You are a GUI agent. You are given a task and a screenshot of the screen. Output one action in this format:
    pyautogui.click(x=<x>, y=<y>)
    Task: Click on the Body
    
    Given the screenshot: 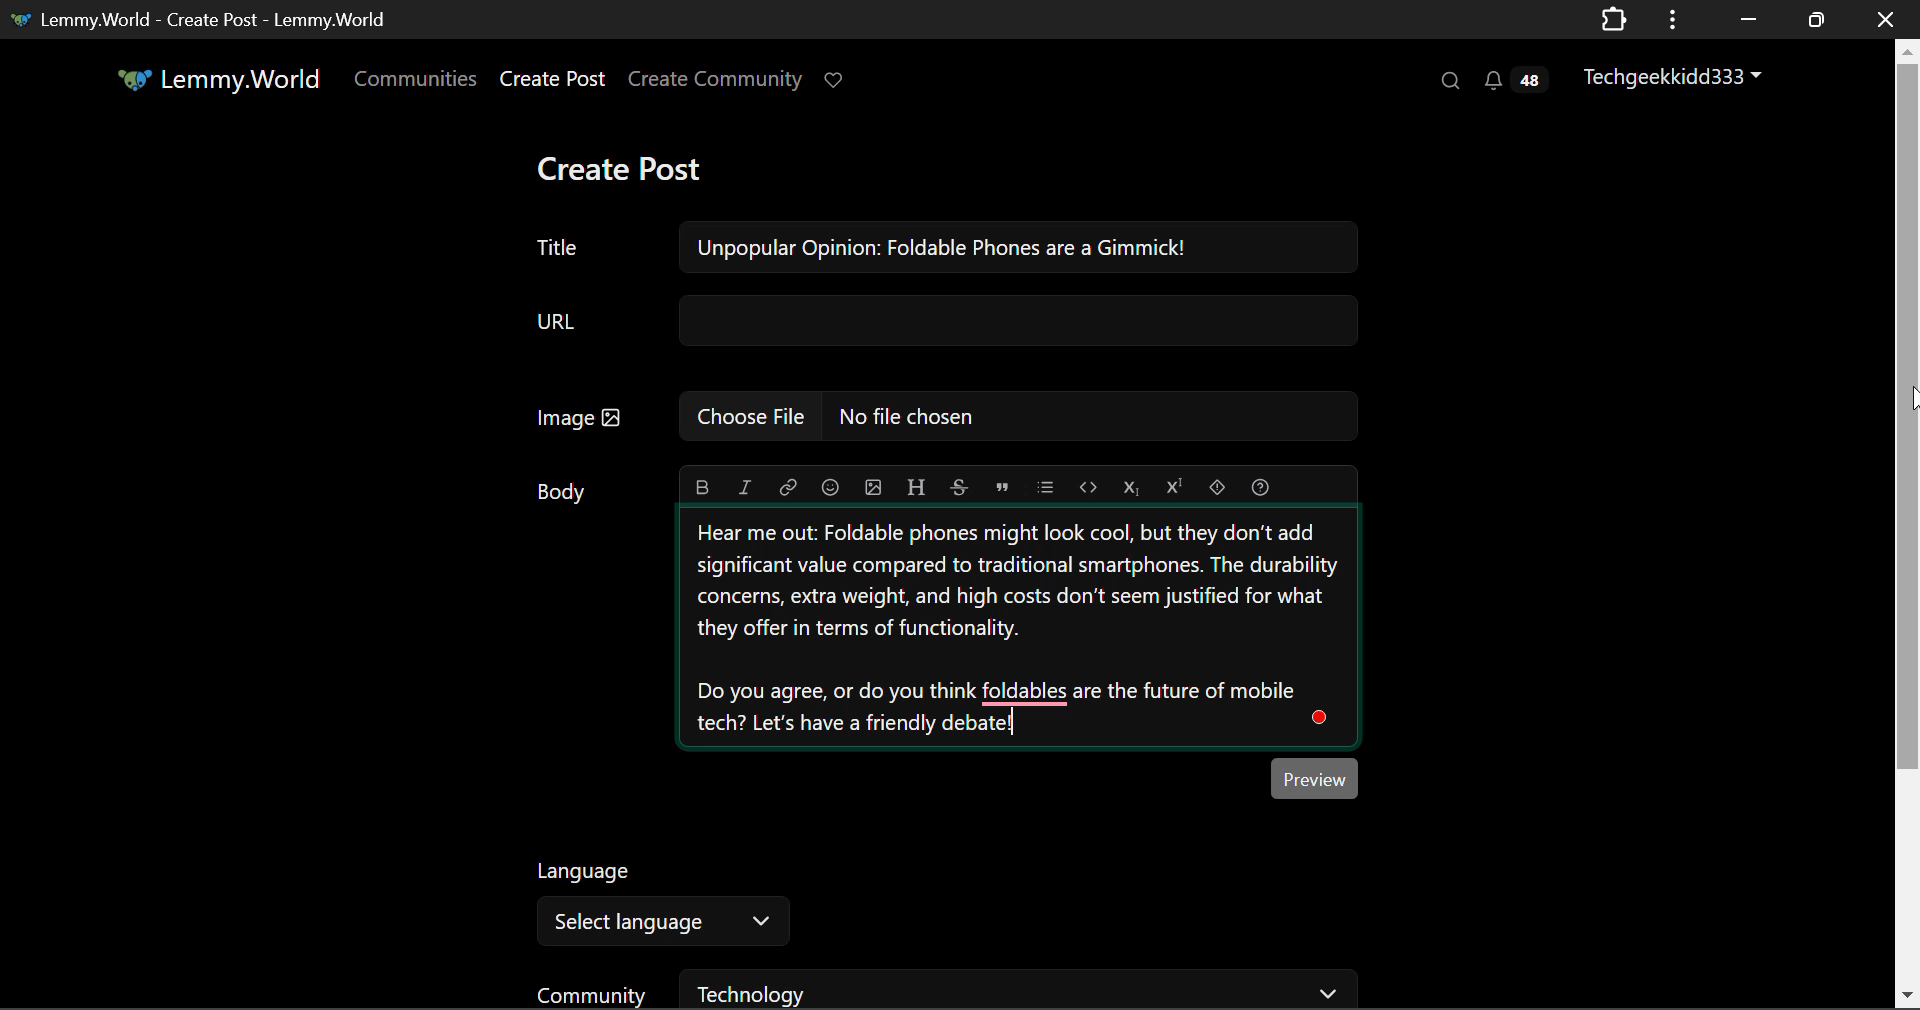 What is the action you would take?
    pyautogui.click(x=565, y=491)
    